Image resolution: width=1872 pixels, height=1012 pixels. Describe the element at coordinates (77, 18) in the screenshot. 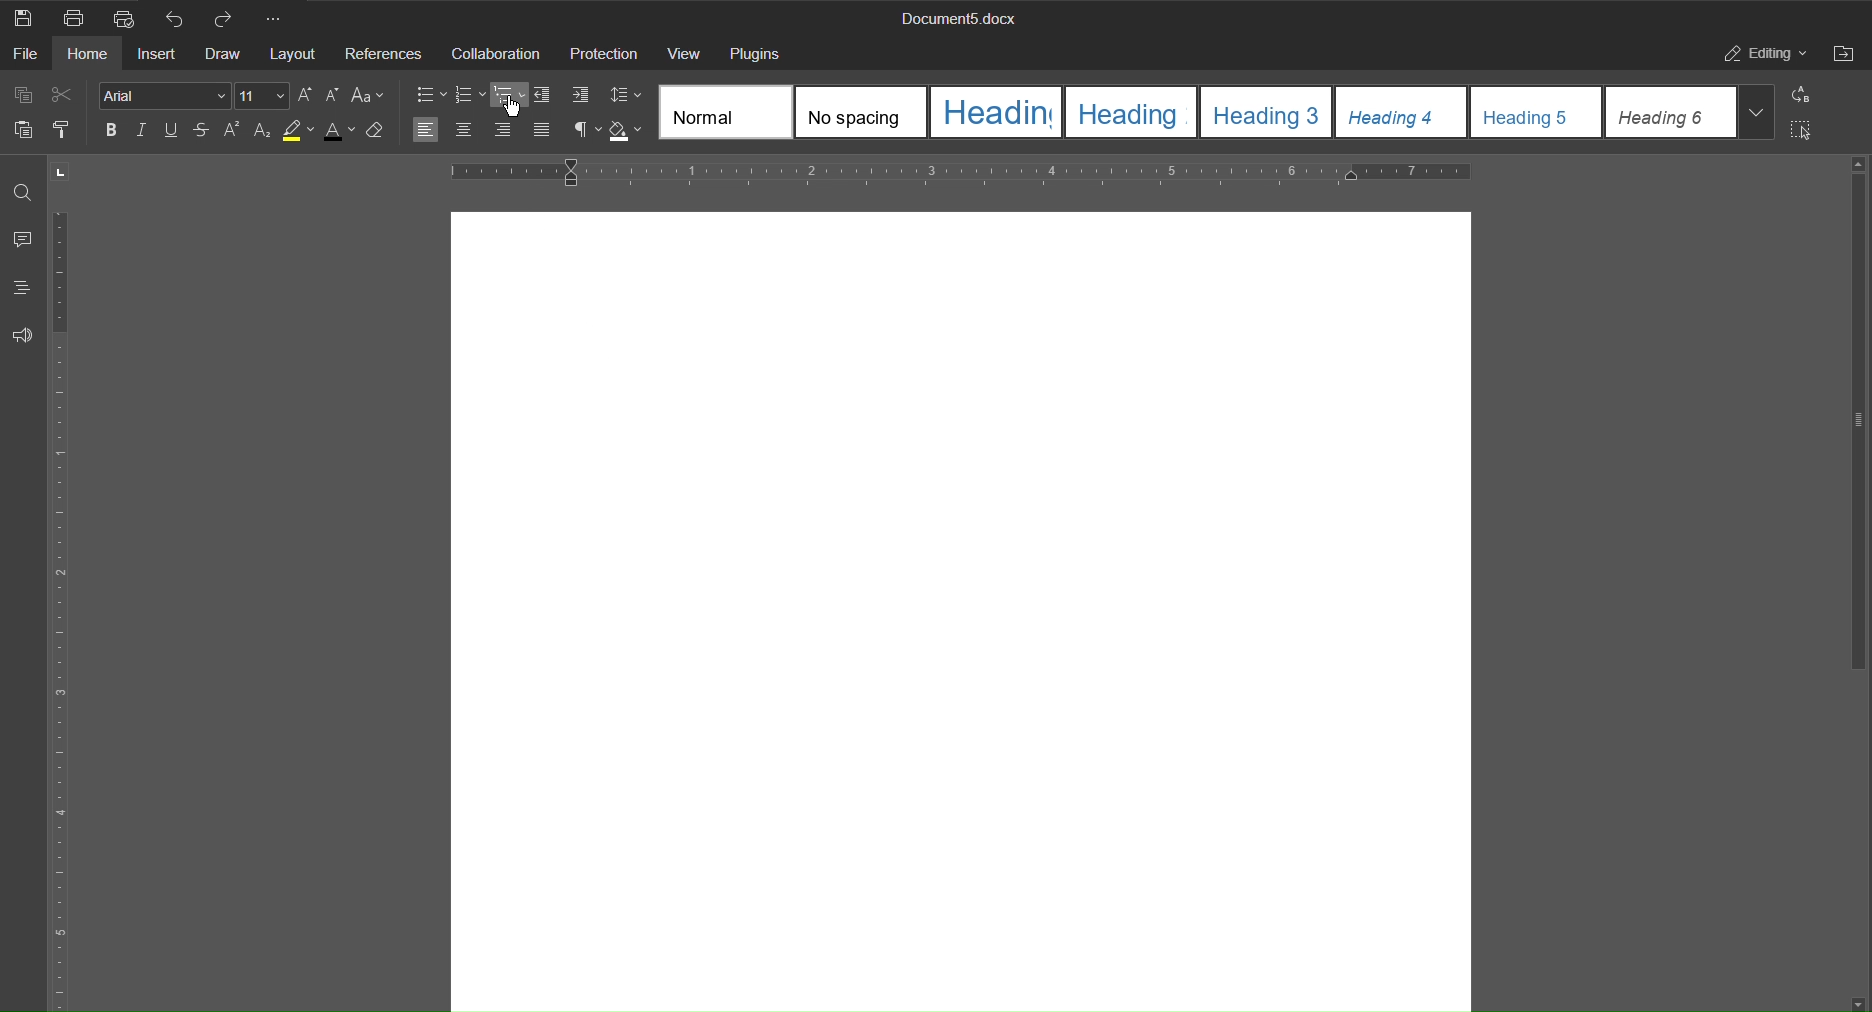

I see `Print` at that location.